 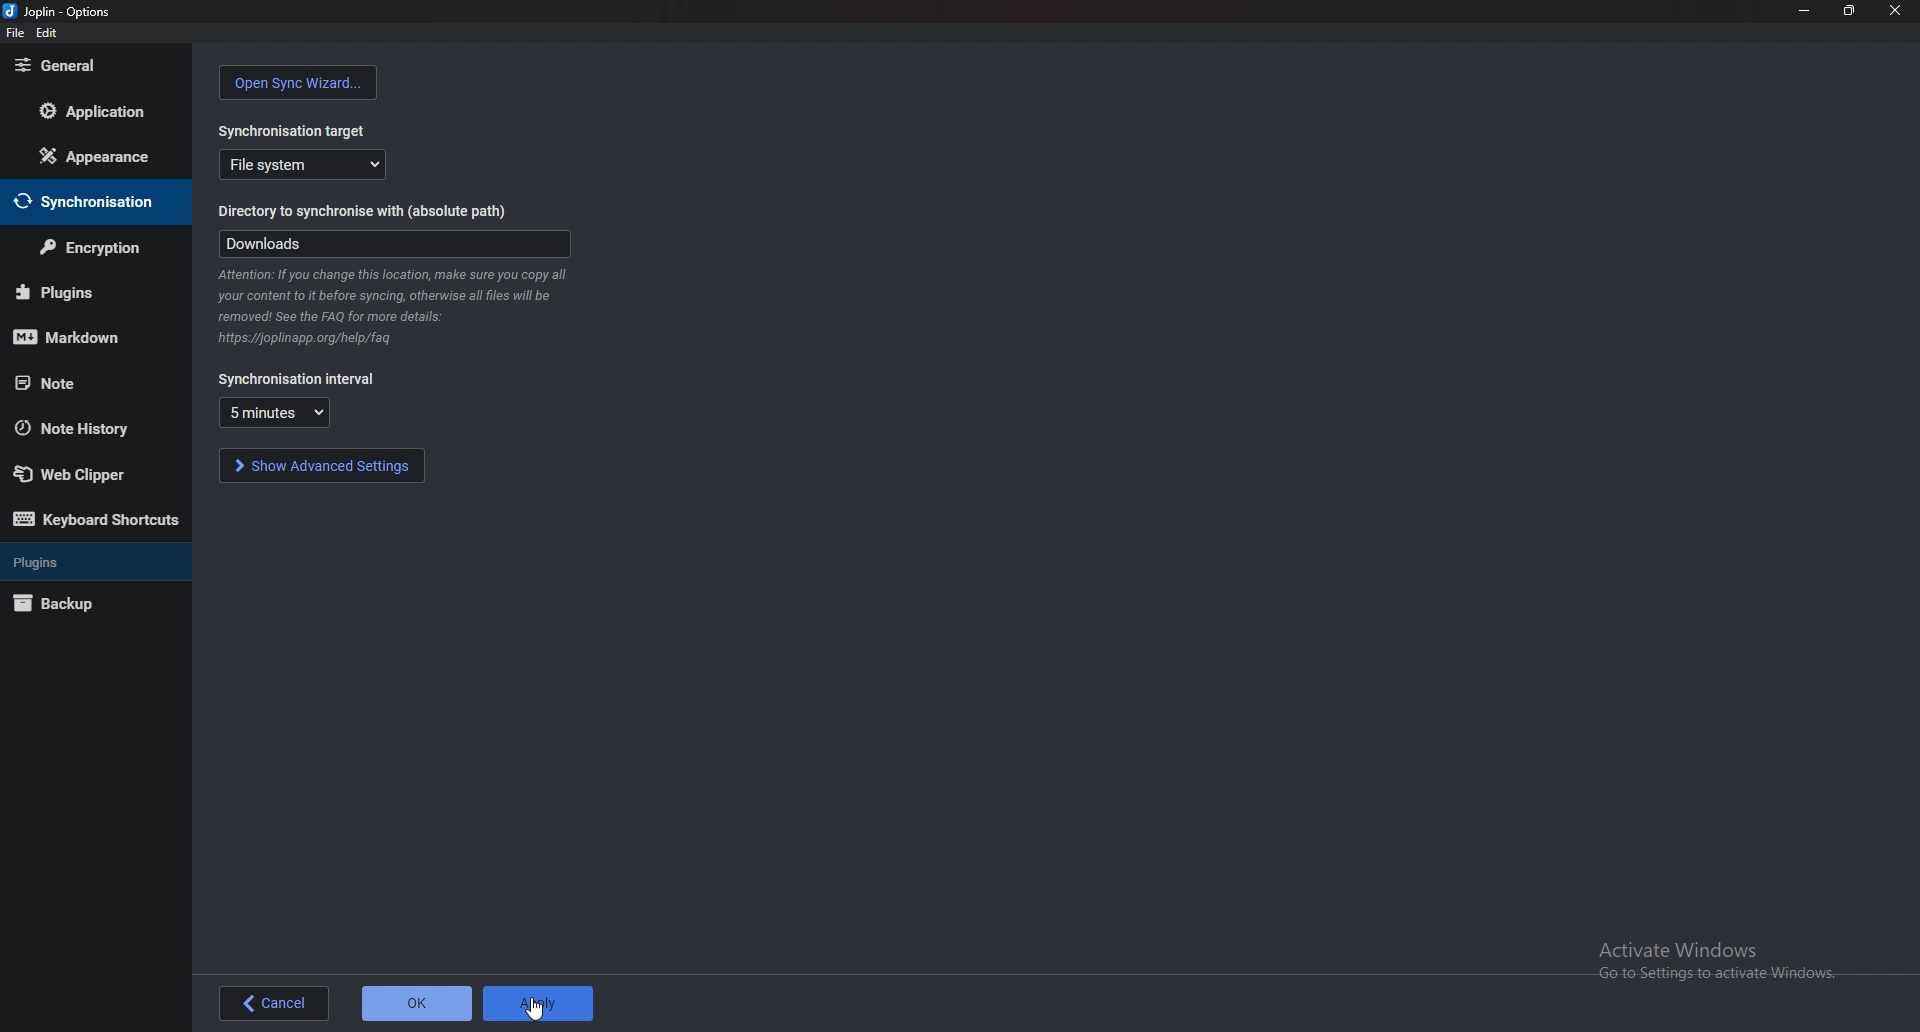 What do you see at coordinates (90, 249) in the screenshot?
I see `Encryption` at bounding box center [90, 249].